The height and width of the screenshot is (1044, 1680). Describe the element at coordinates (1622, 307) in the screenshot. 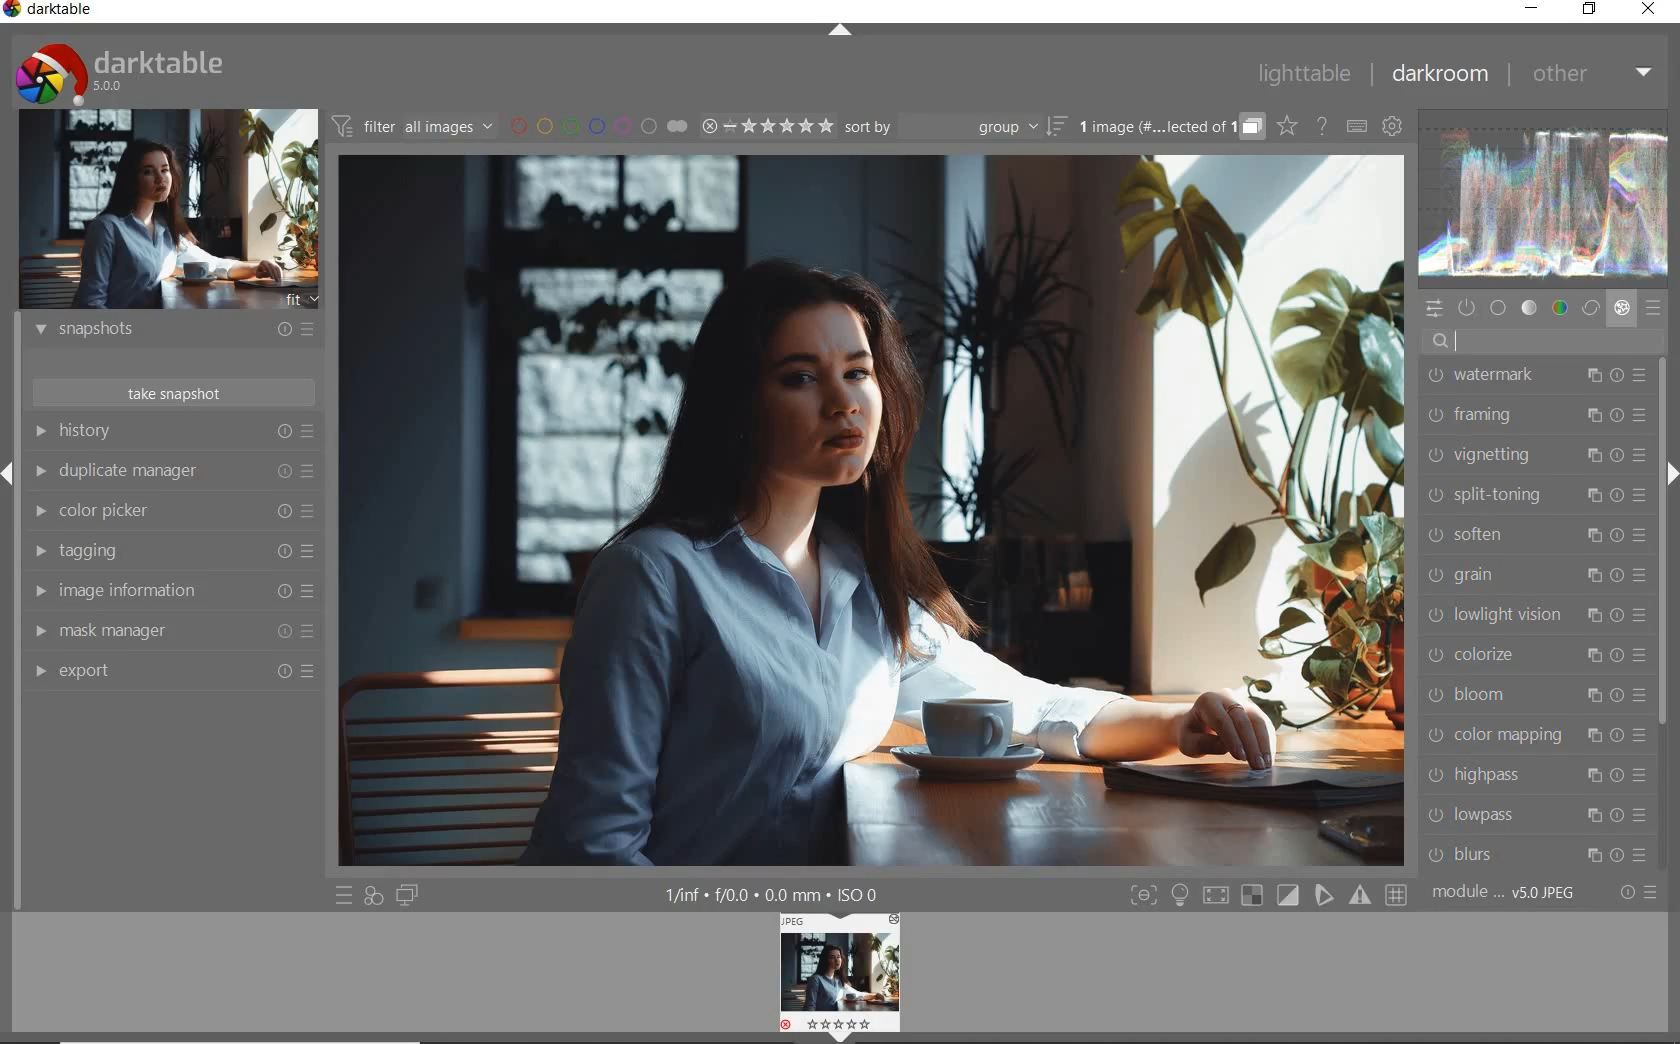

I see `effect` at that location.